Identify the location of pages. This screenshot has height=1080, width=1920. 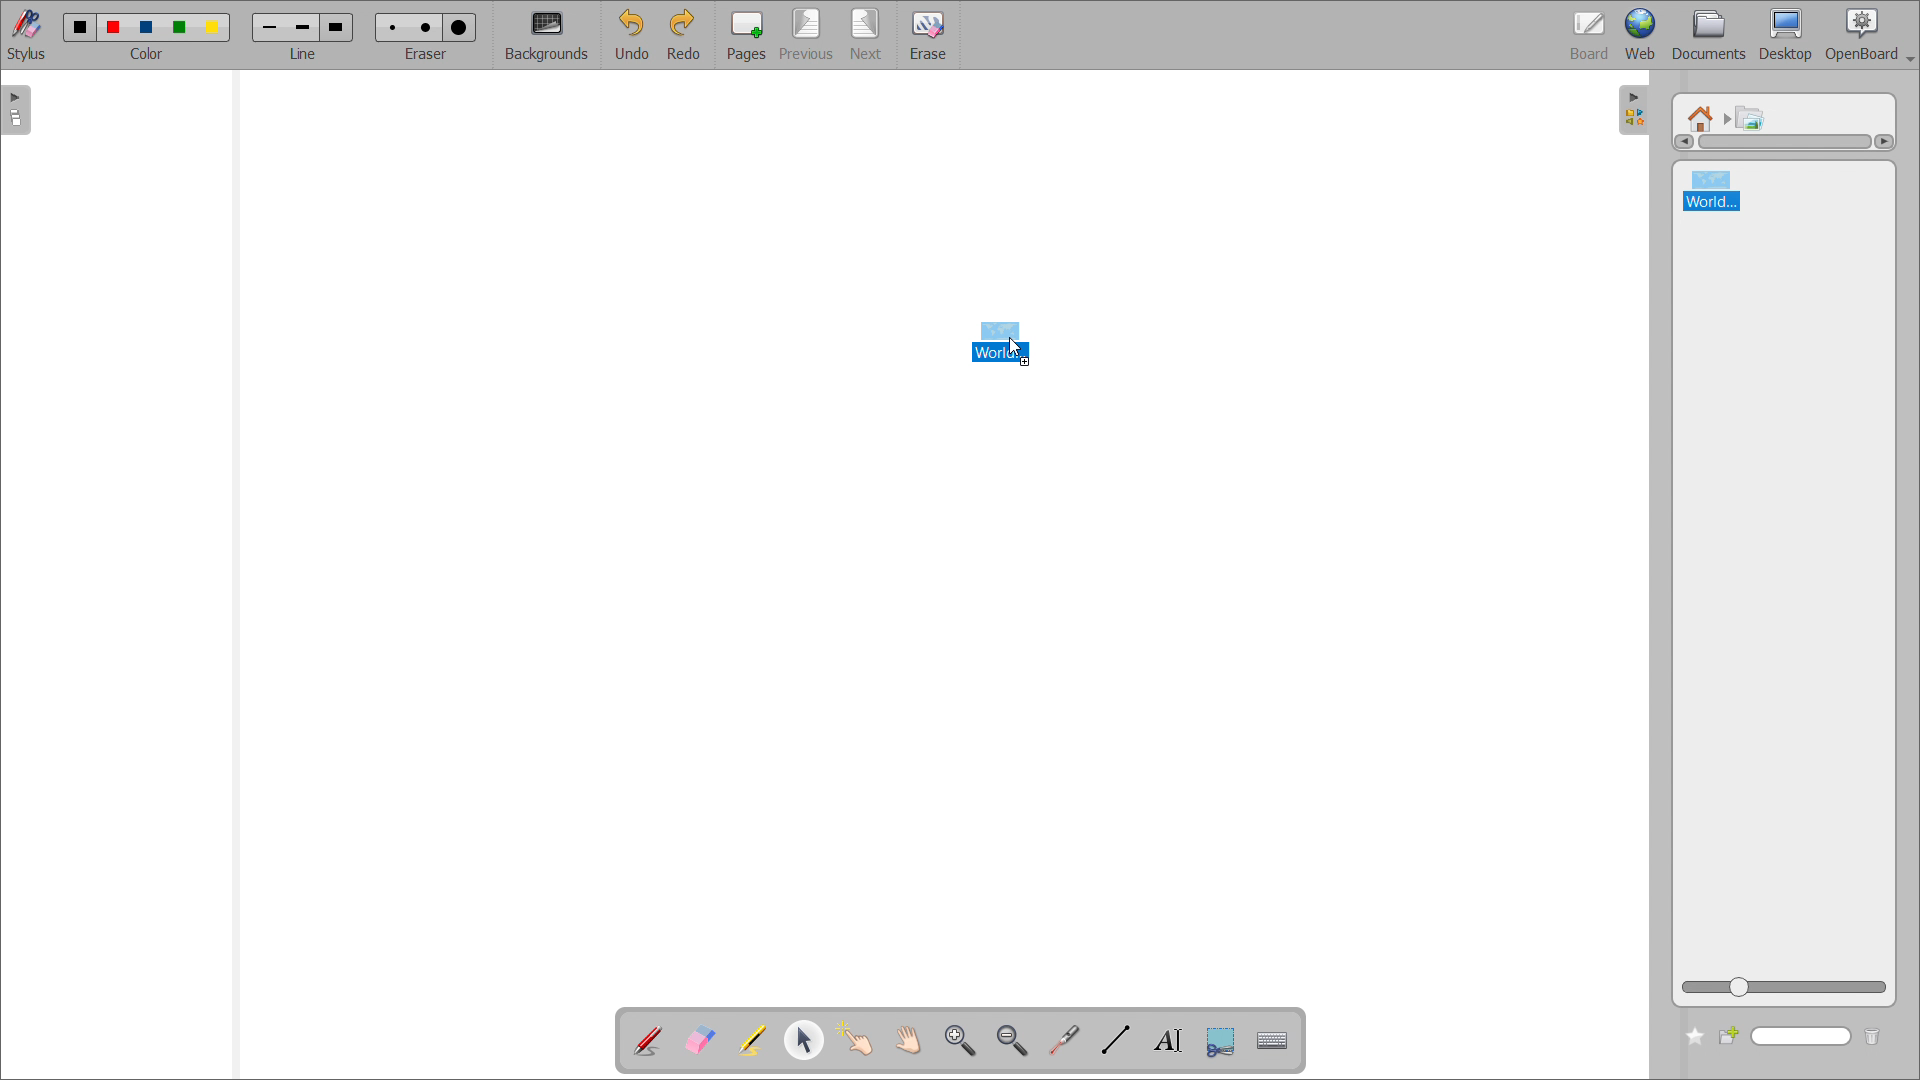
(747, 35).